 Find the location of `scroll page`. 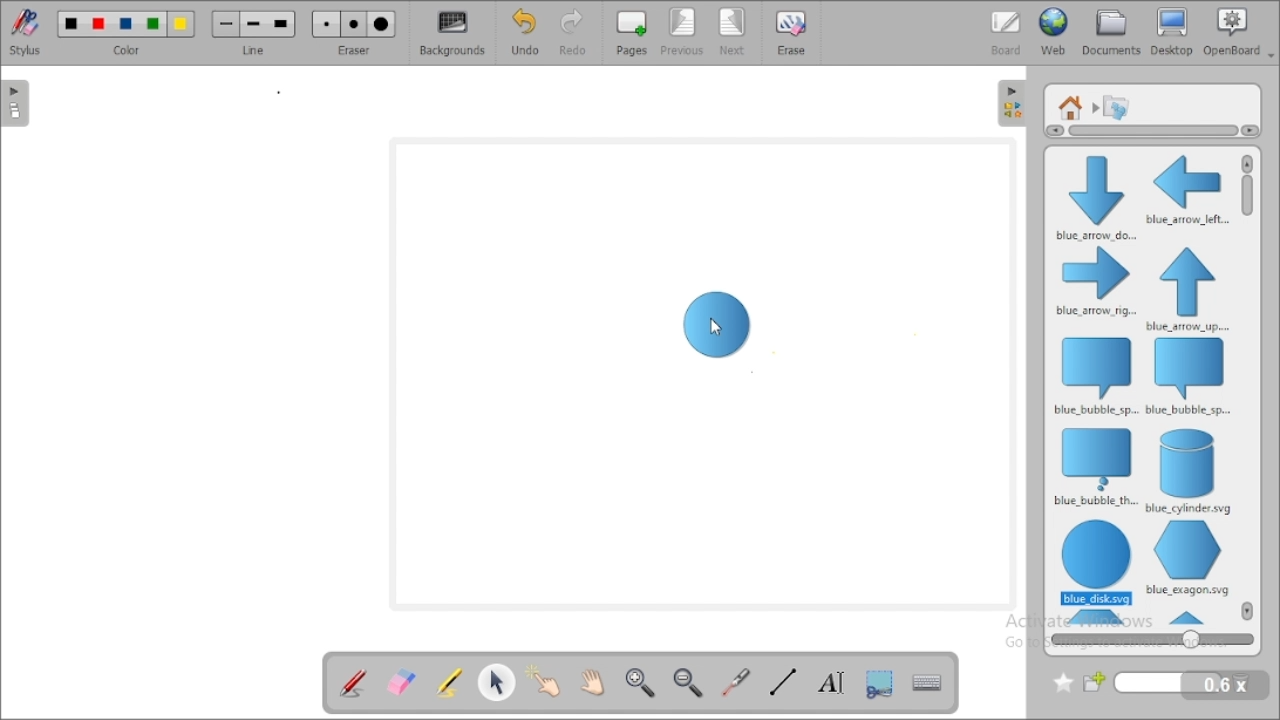

scroll page is located at coordinates (593, 680).